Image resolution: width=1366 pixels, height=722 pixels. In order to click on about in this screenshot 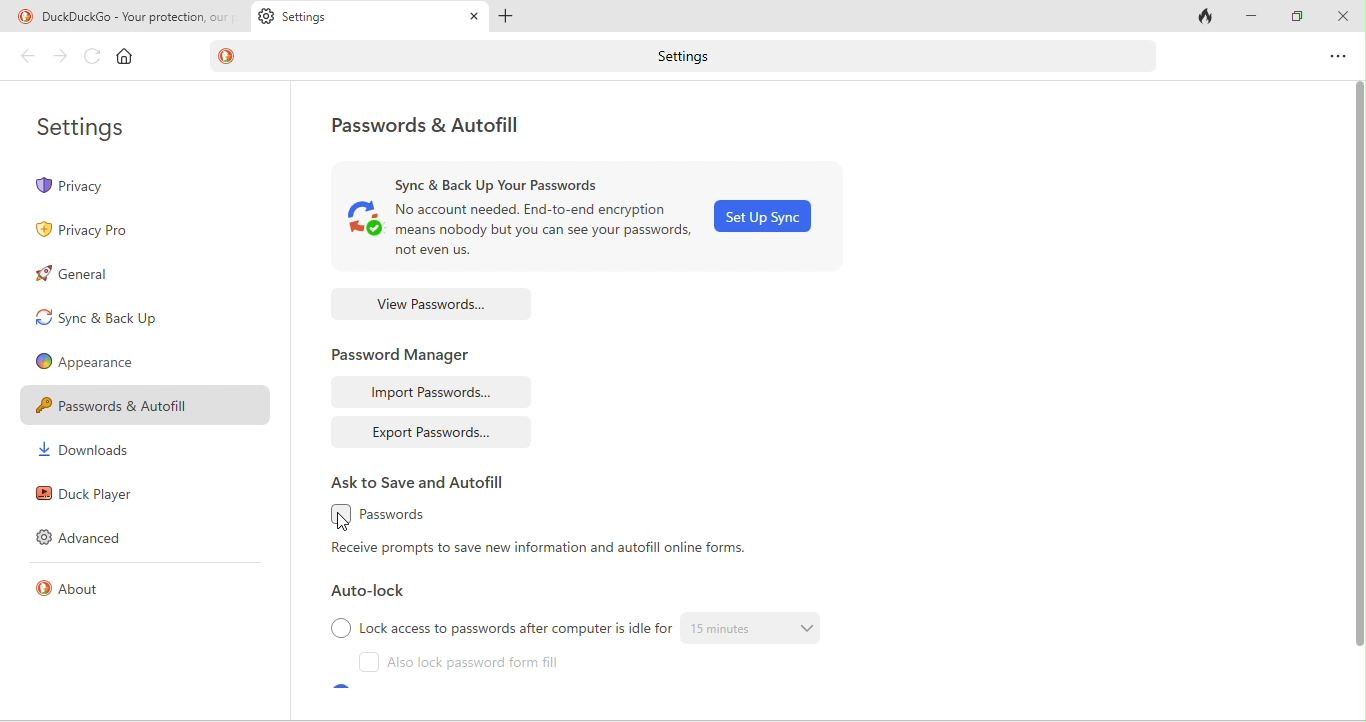, I will do `click(76, 590)`.